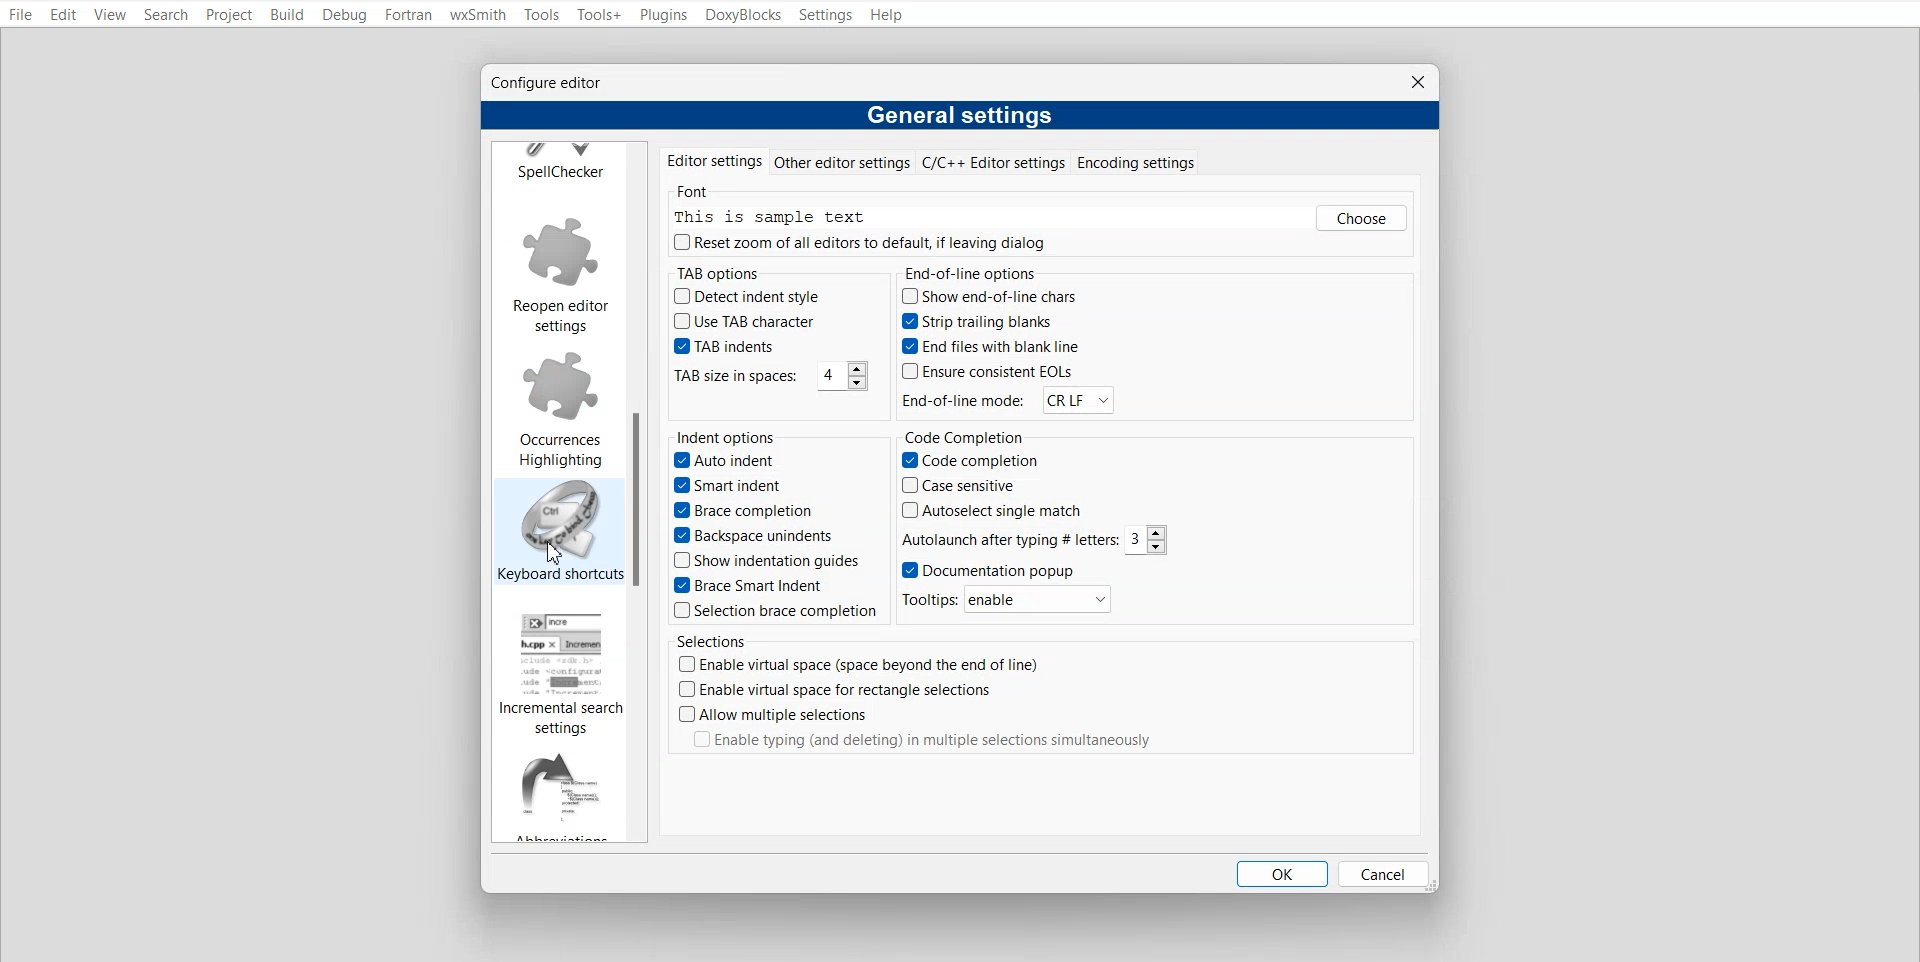 The image size is (1920, 962). I want to click on Occurrences Highlighting, so click(559, 406).